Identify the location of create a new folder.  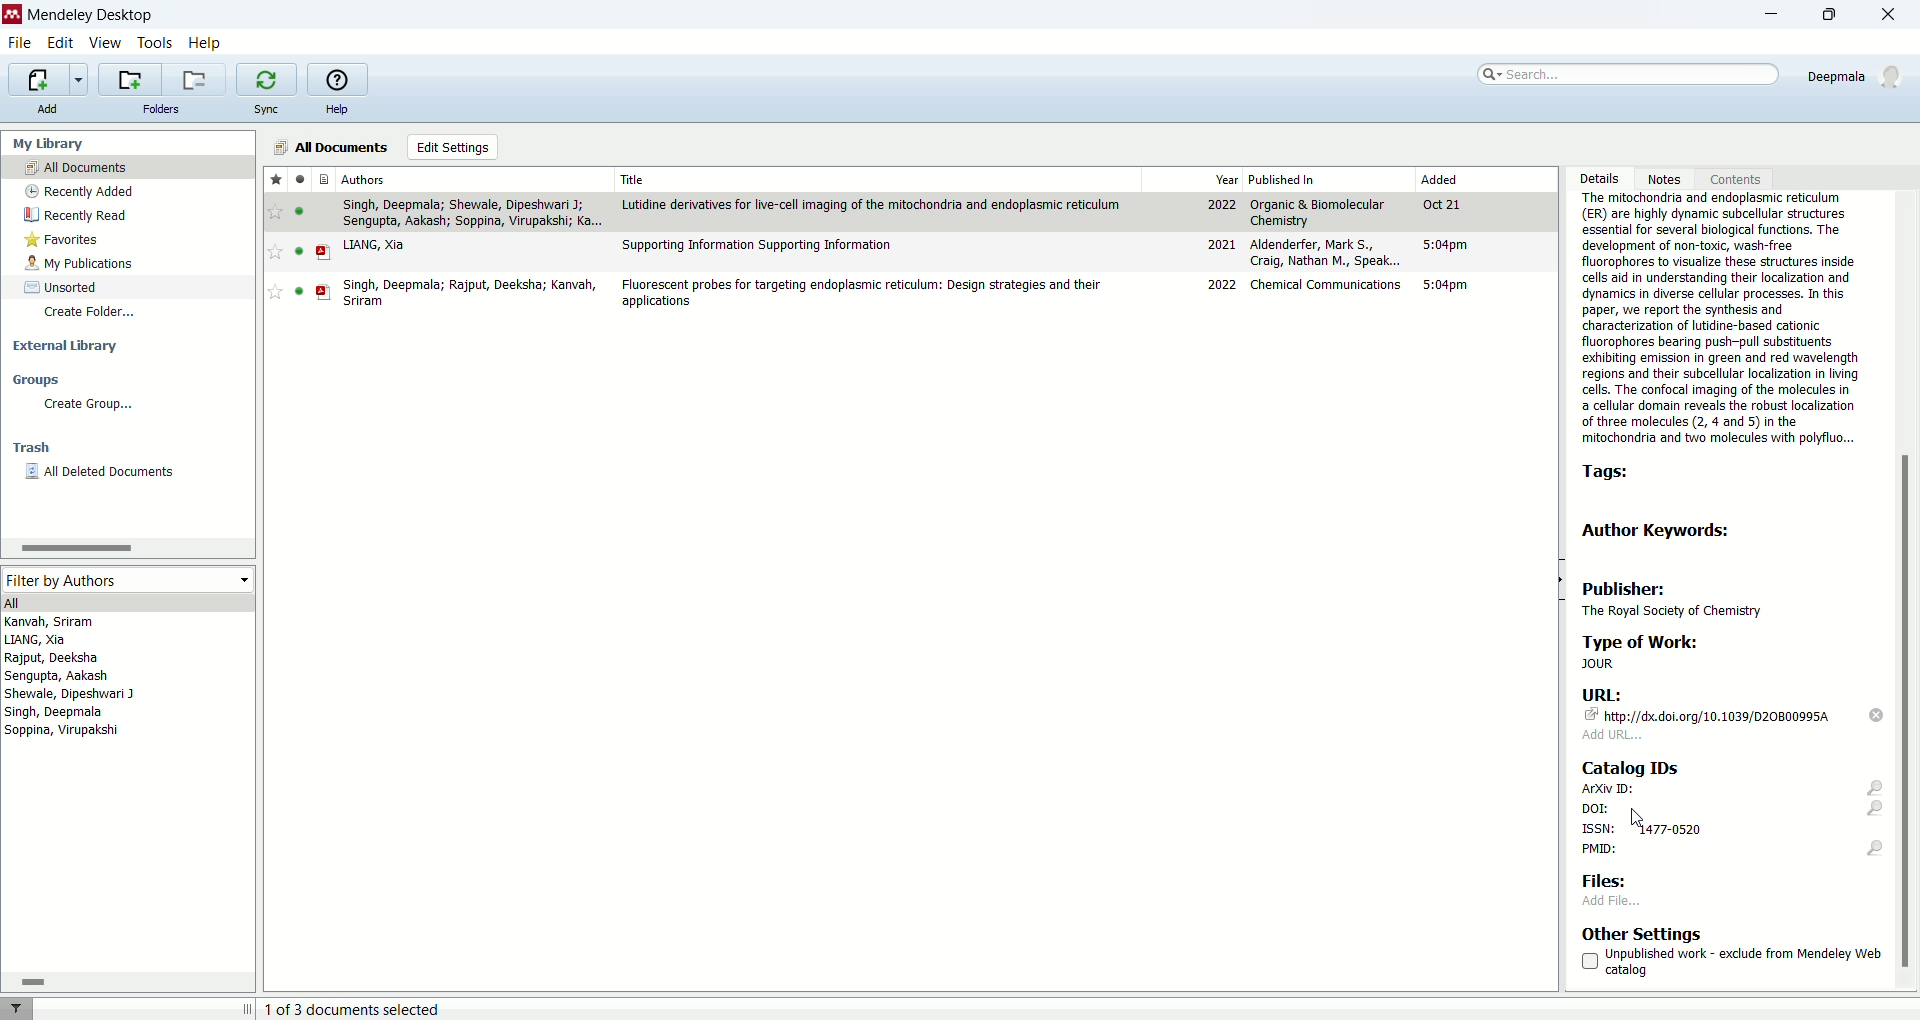
(128, 79).